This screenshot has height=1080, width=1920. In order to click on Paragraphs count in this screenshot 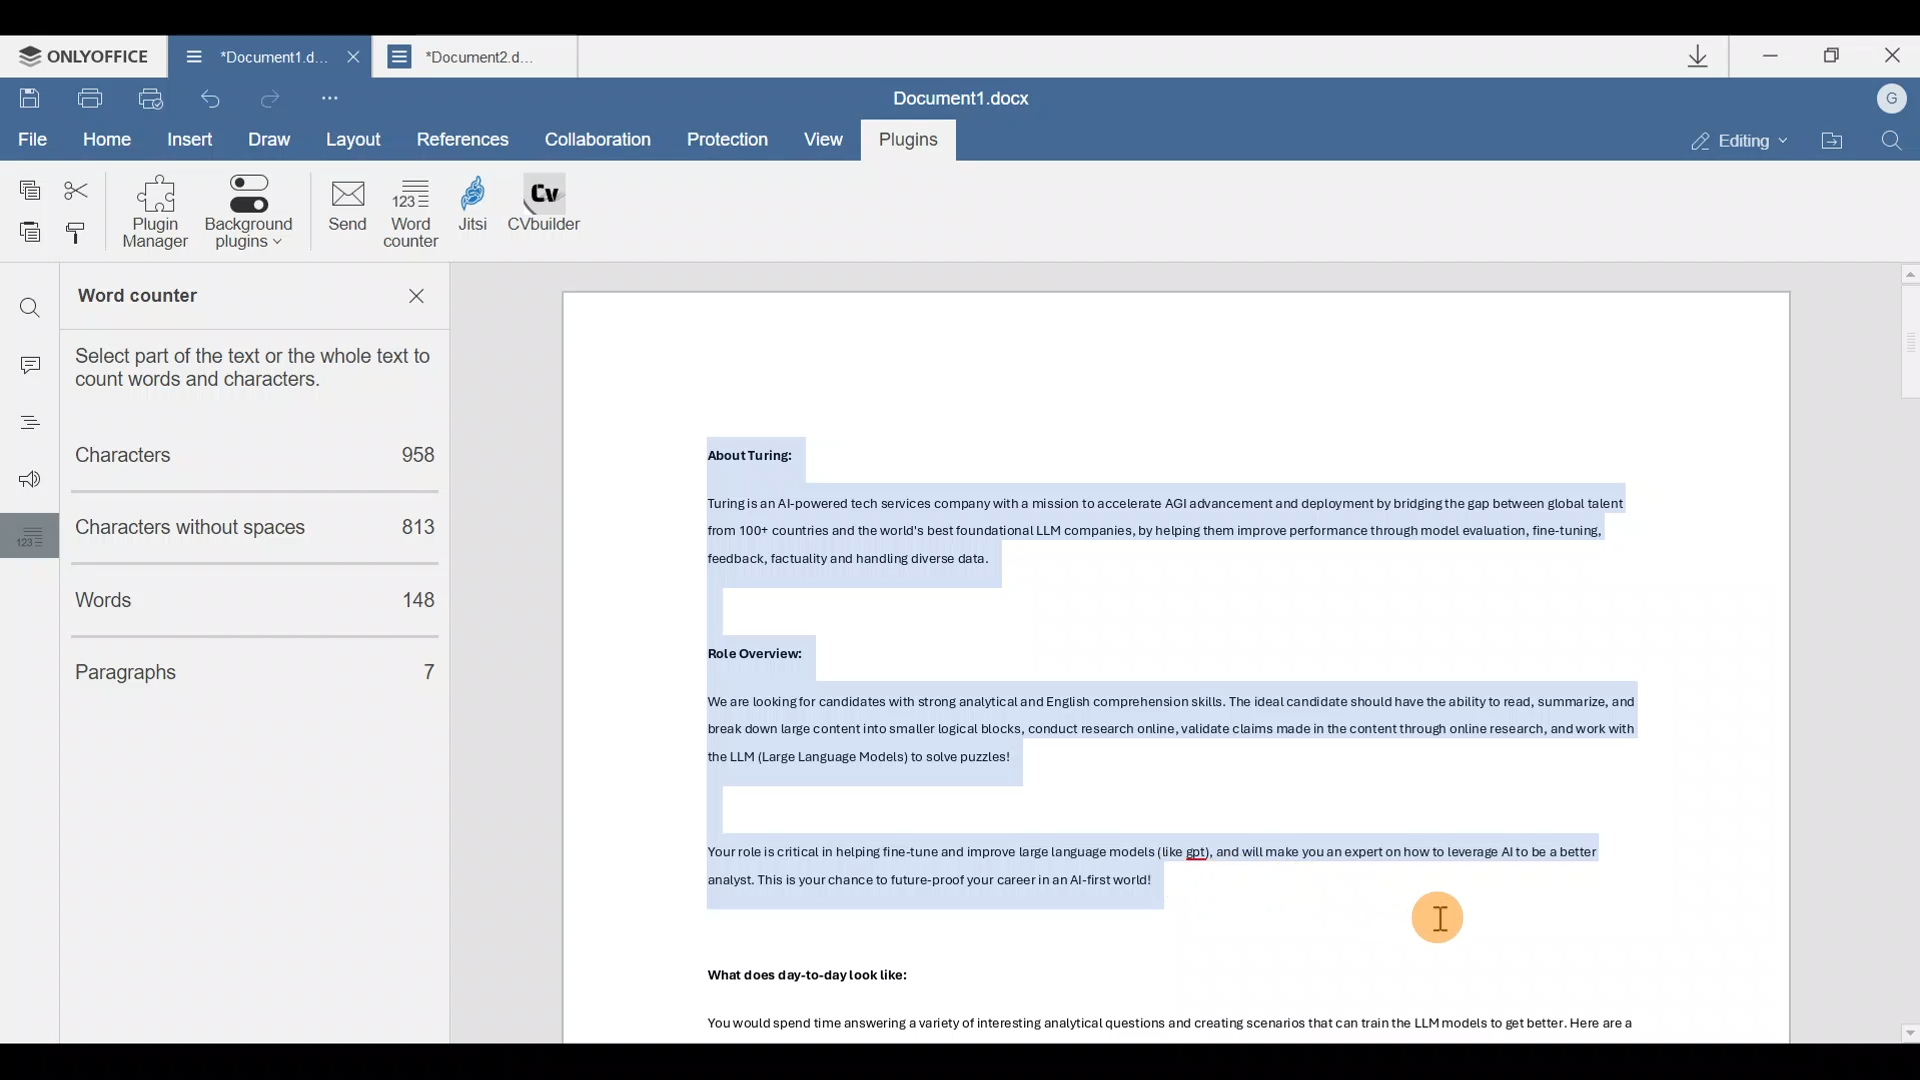, I will do `click(185, 667)`.